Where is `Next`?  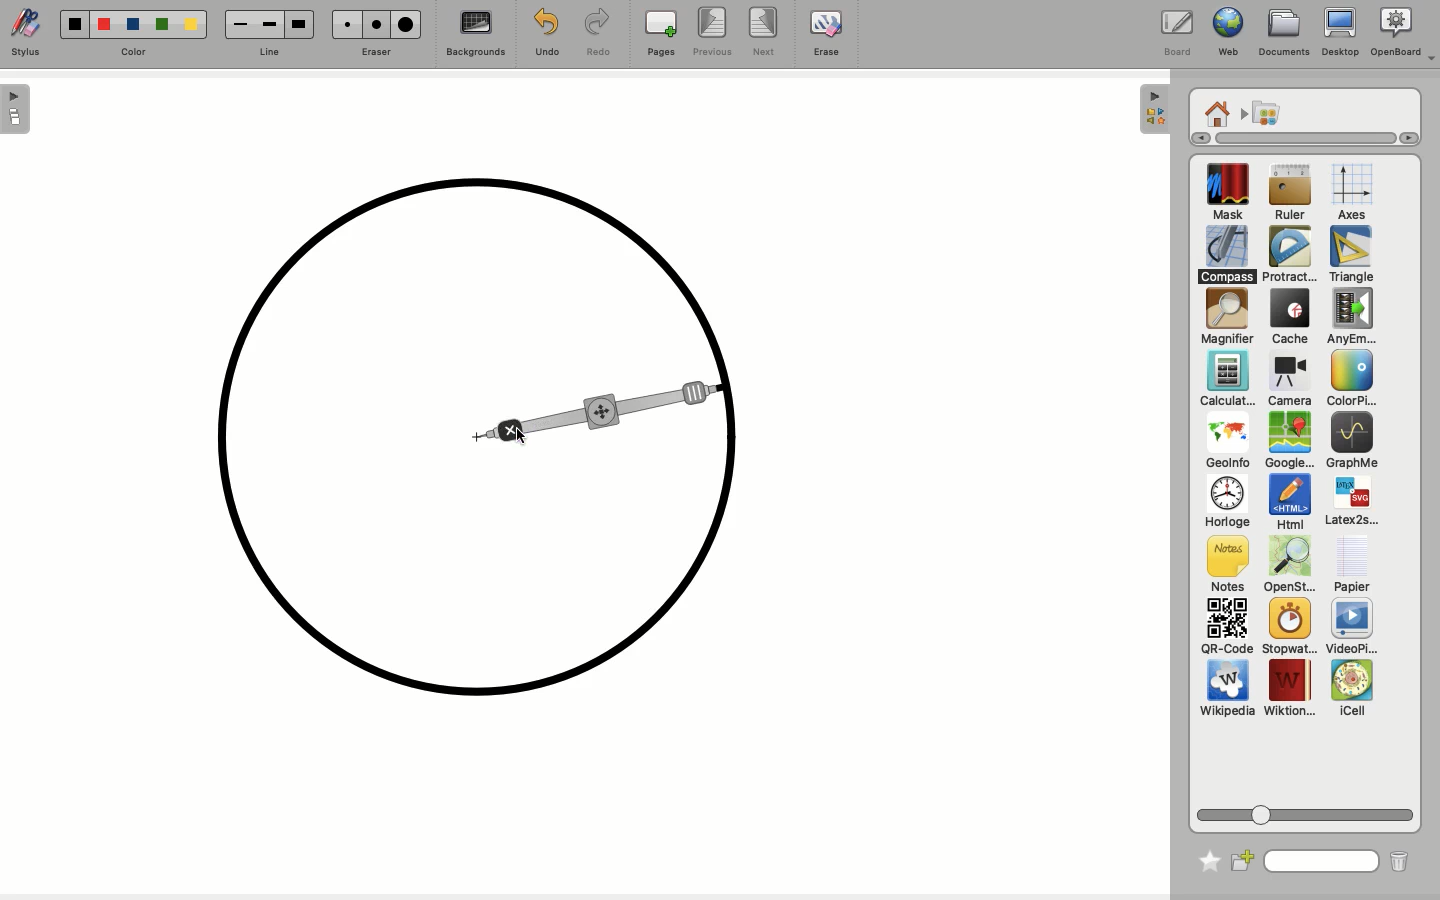 Next is located at coordinates (766, 33).